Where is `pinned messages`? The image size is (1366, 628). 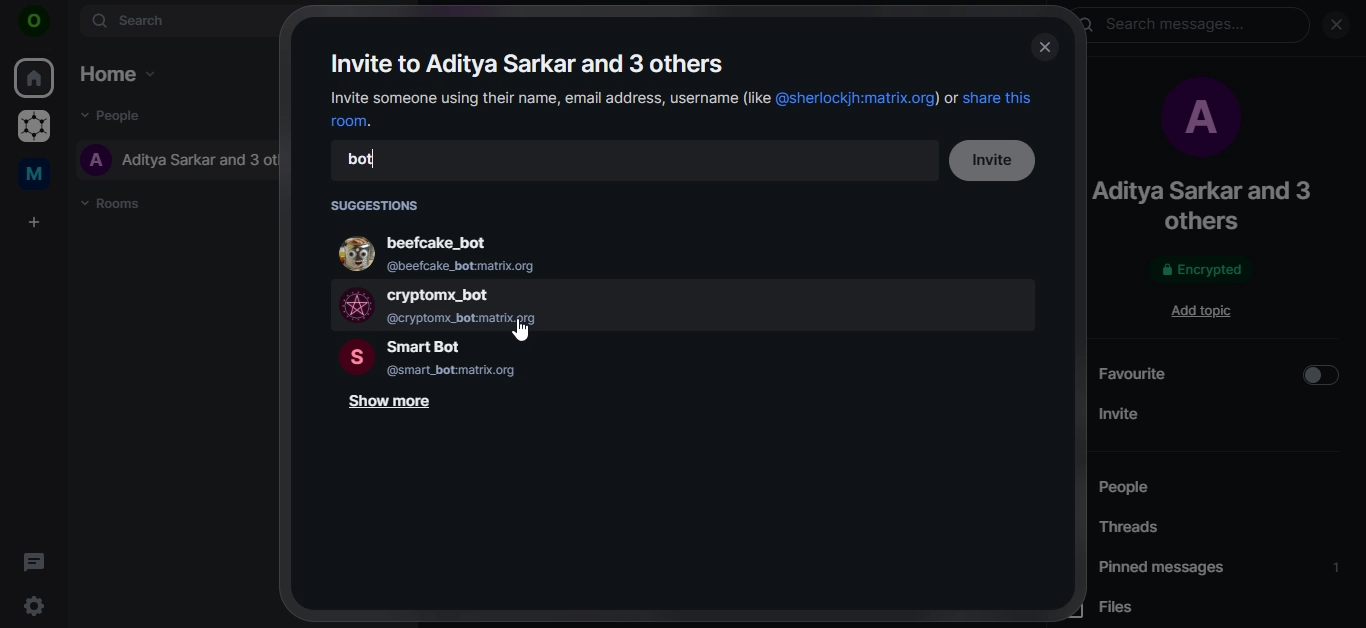
pinned messages is located at coordinates (1220, 567).